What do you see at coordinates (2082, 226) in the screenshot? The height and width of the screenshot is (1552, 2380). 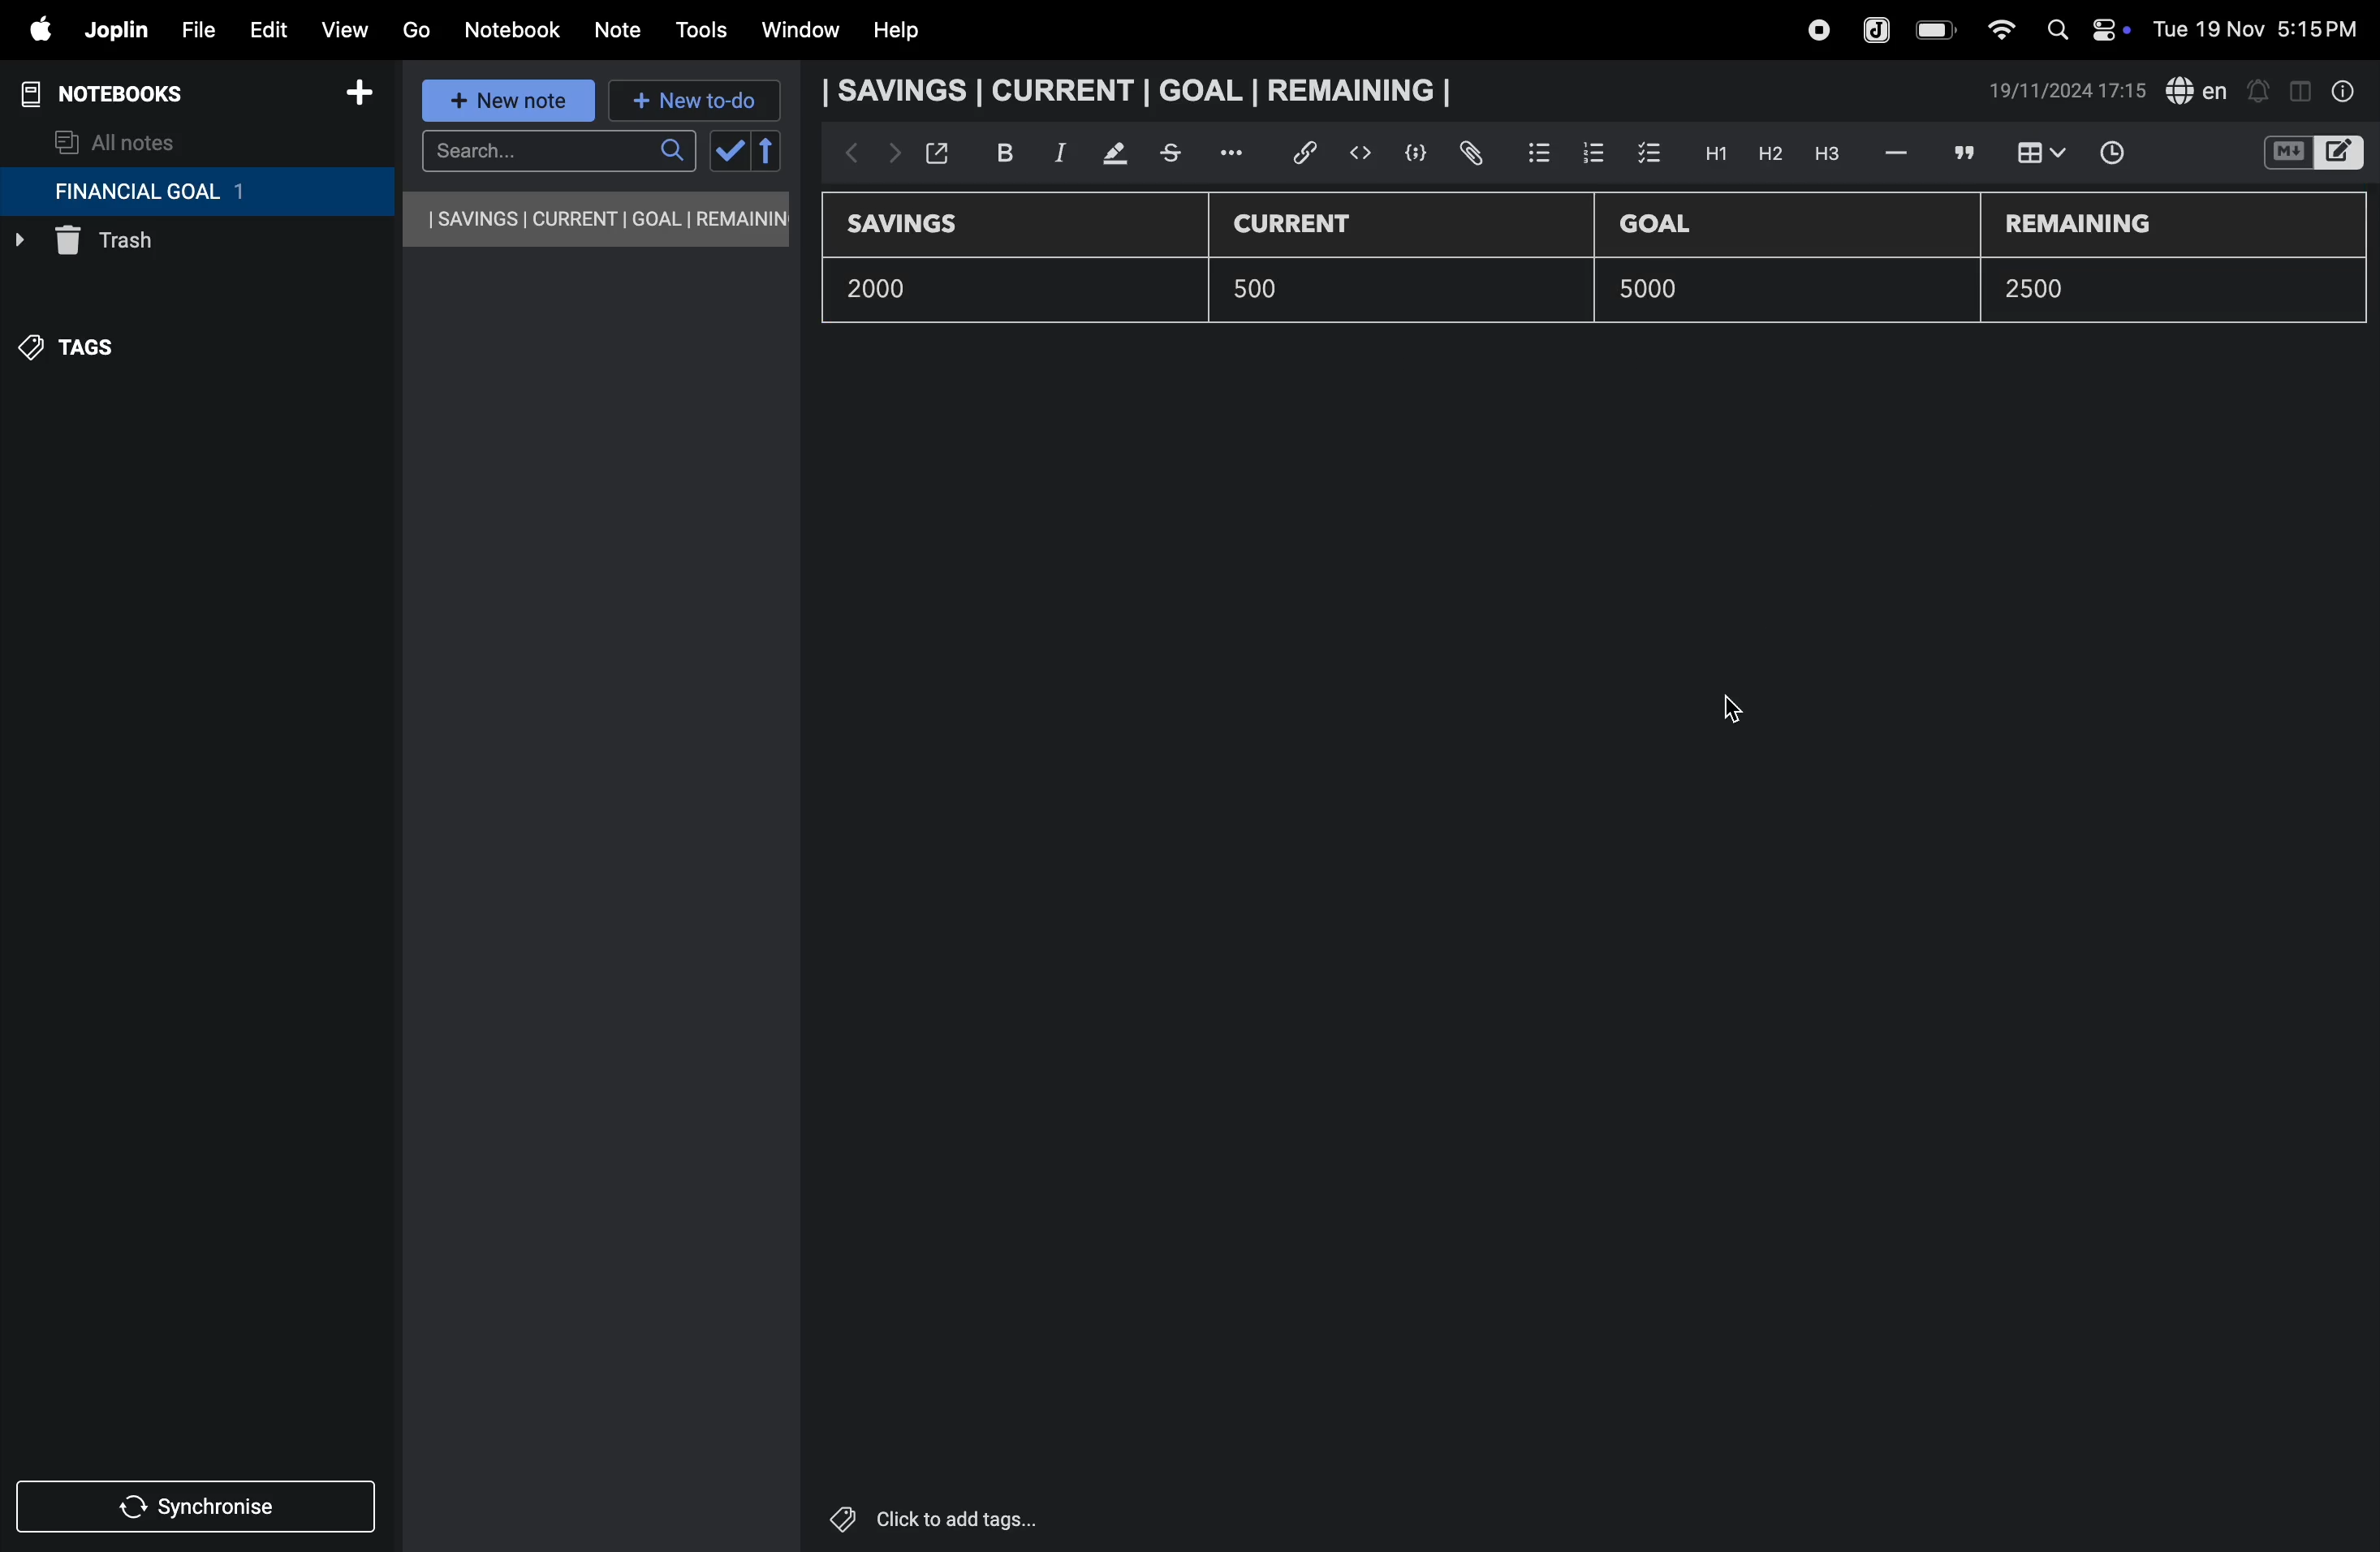 I see `remaining` at bounding box center [2082, 226].